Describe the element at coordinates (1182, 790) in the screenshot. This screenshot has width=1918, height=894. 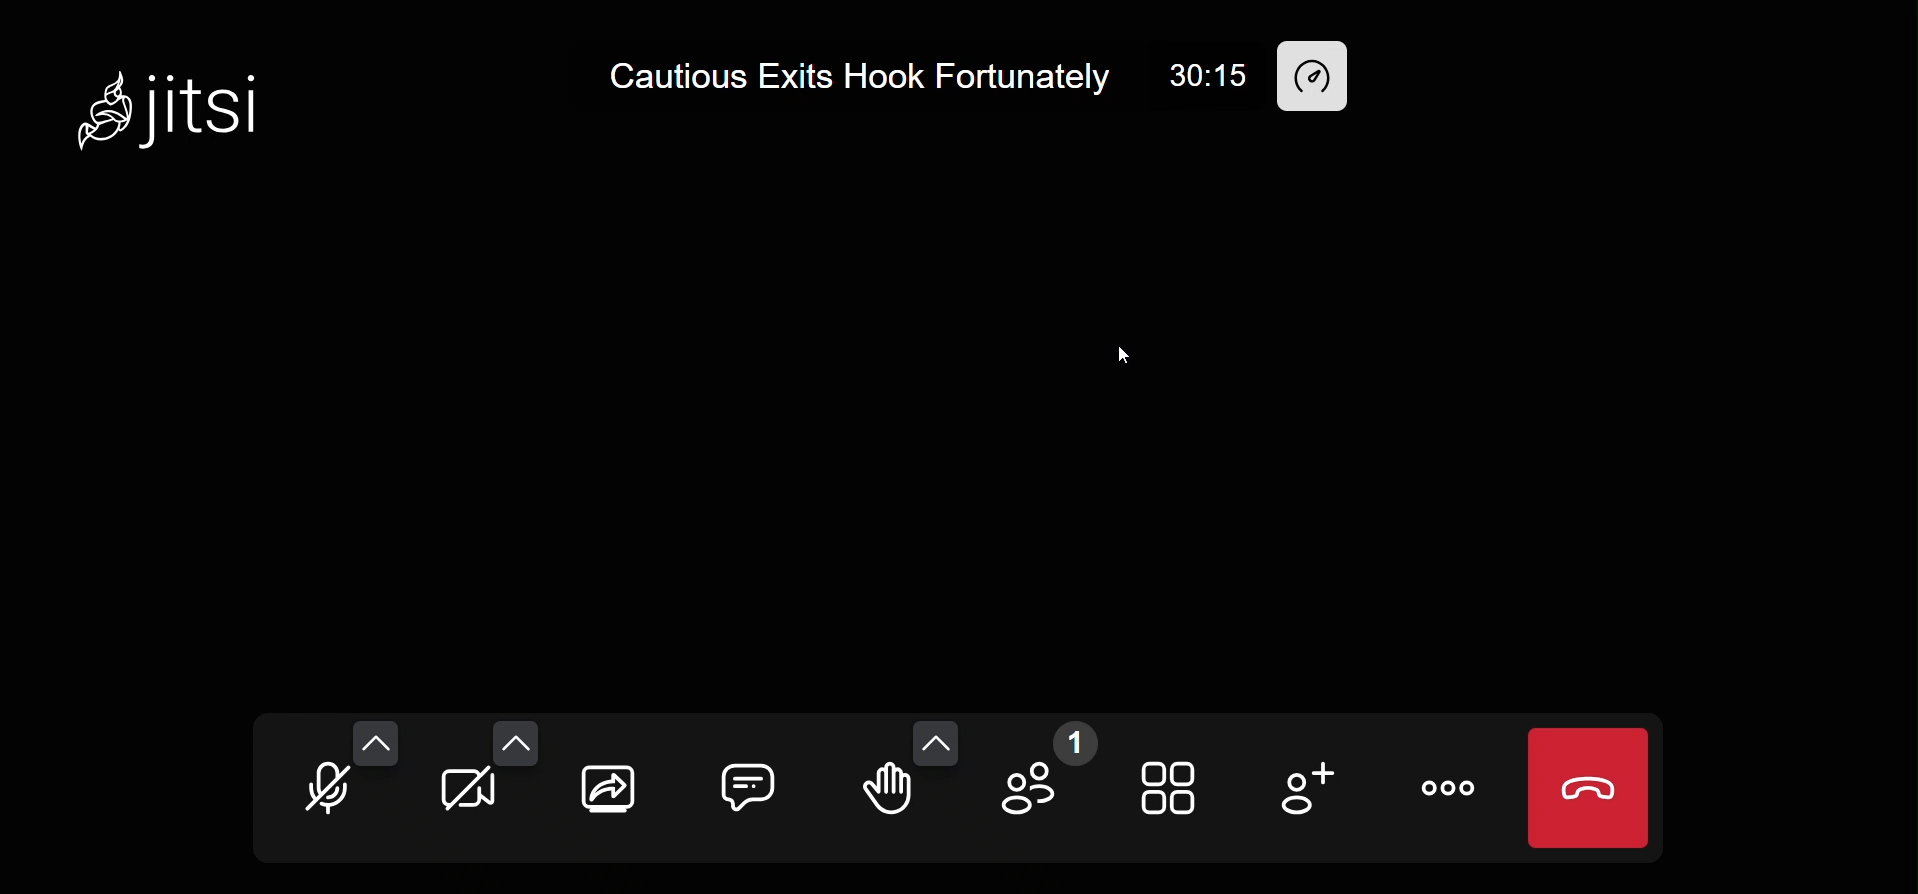
I see `tile view` at that location.